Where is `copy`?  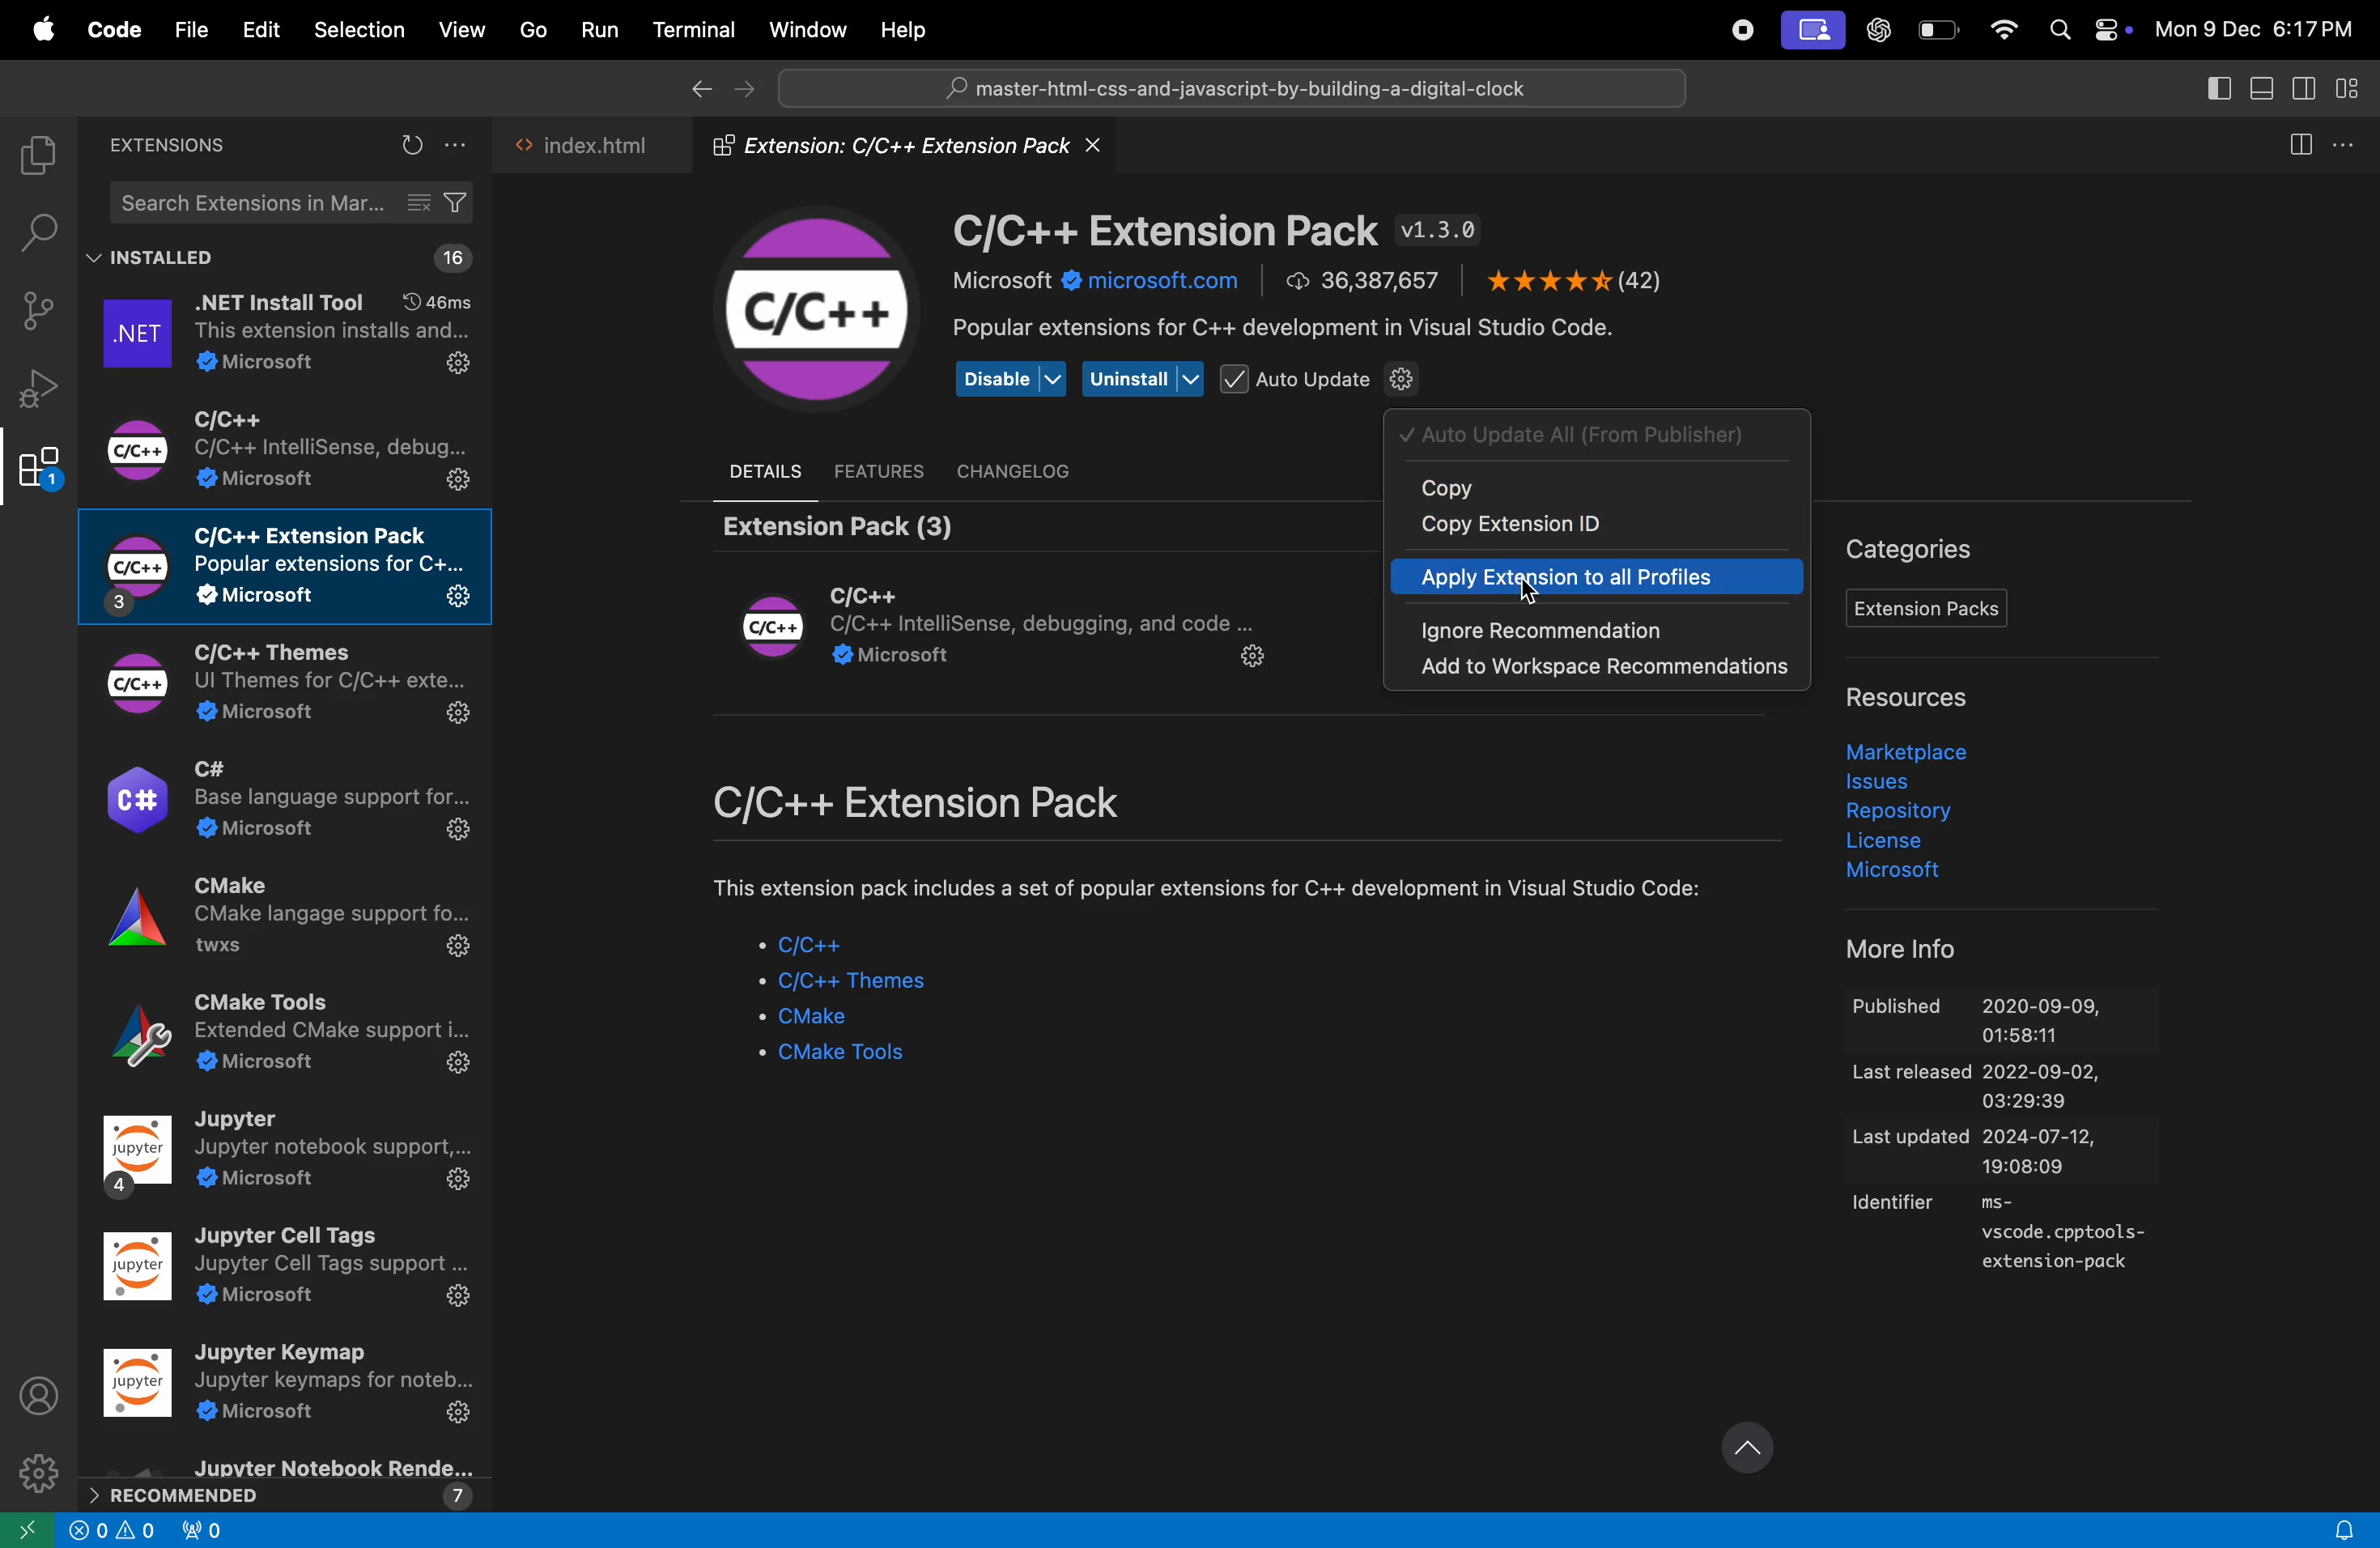
copy is located at coordinates (1571, 488).